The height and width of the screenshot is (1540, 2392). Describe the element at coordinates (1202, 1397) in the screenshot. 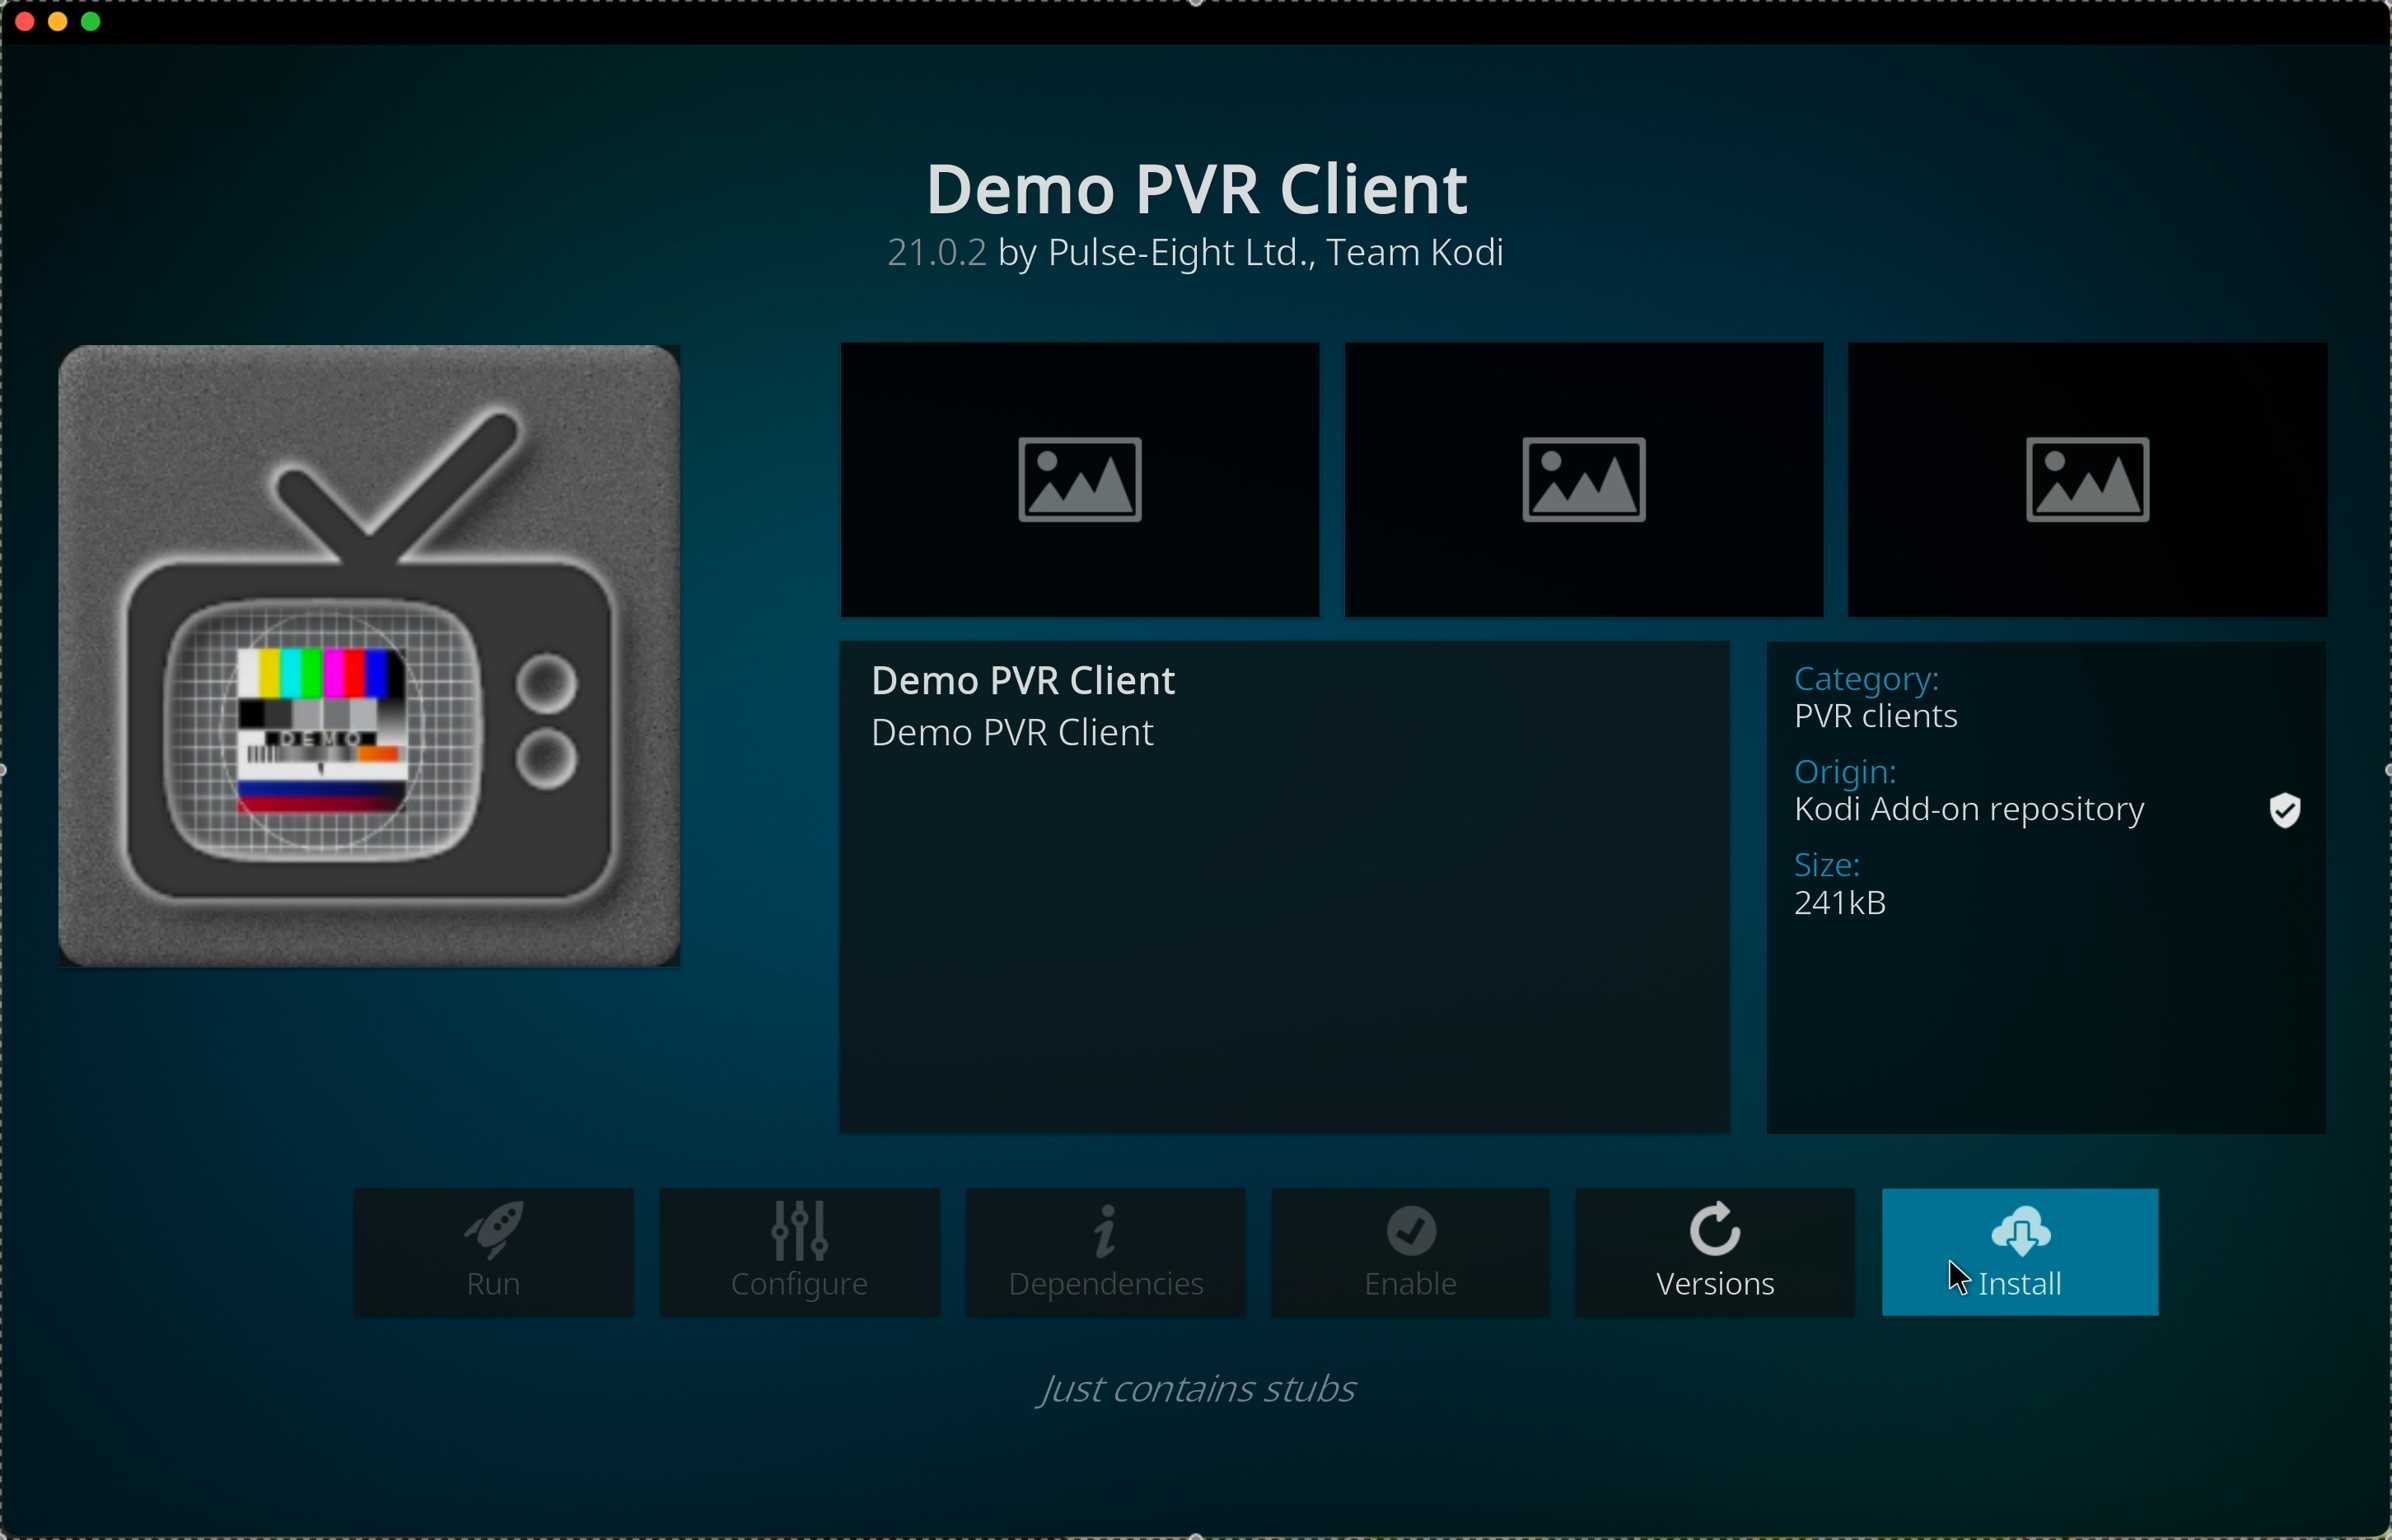

I see `just contains stubs` at that location.